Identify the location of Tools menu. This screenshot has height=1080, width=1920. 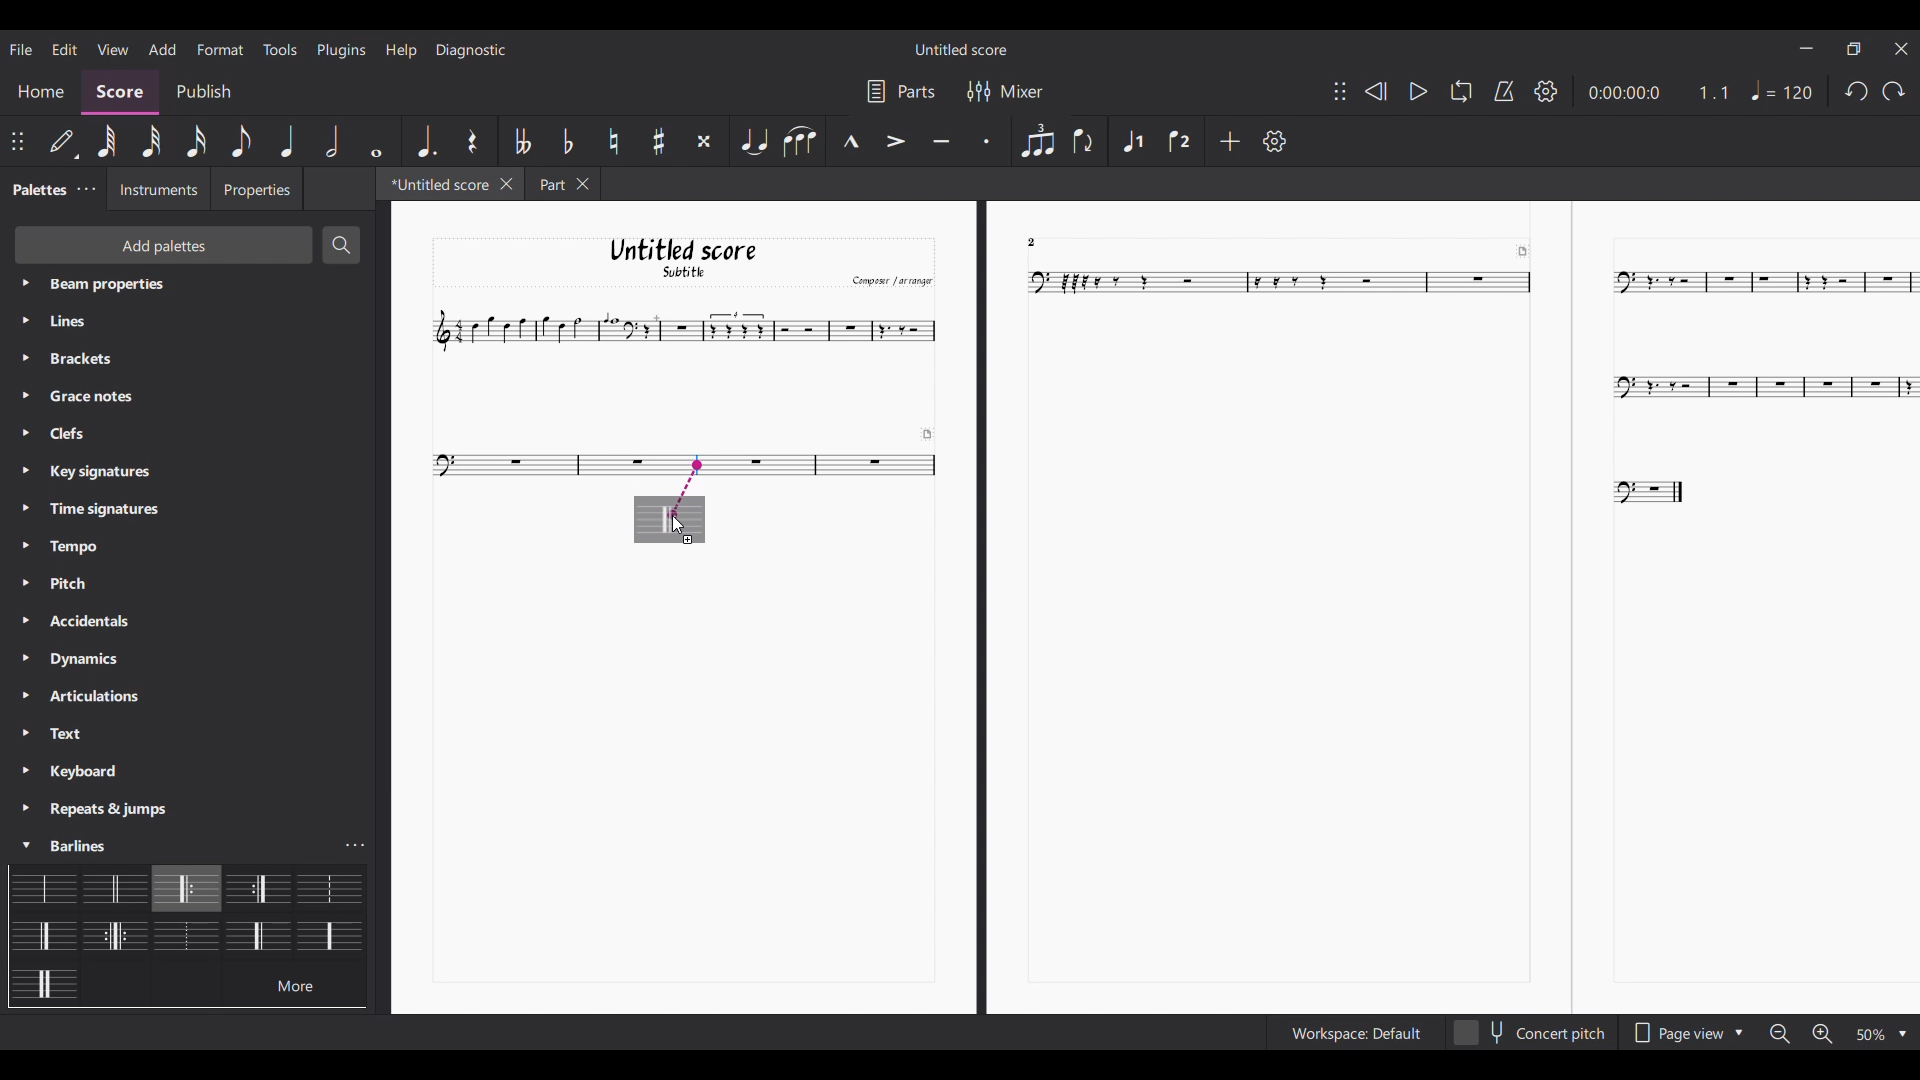
(280, 49).